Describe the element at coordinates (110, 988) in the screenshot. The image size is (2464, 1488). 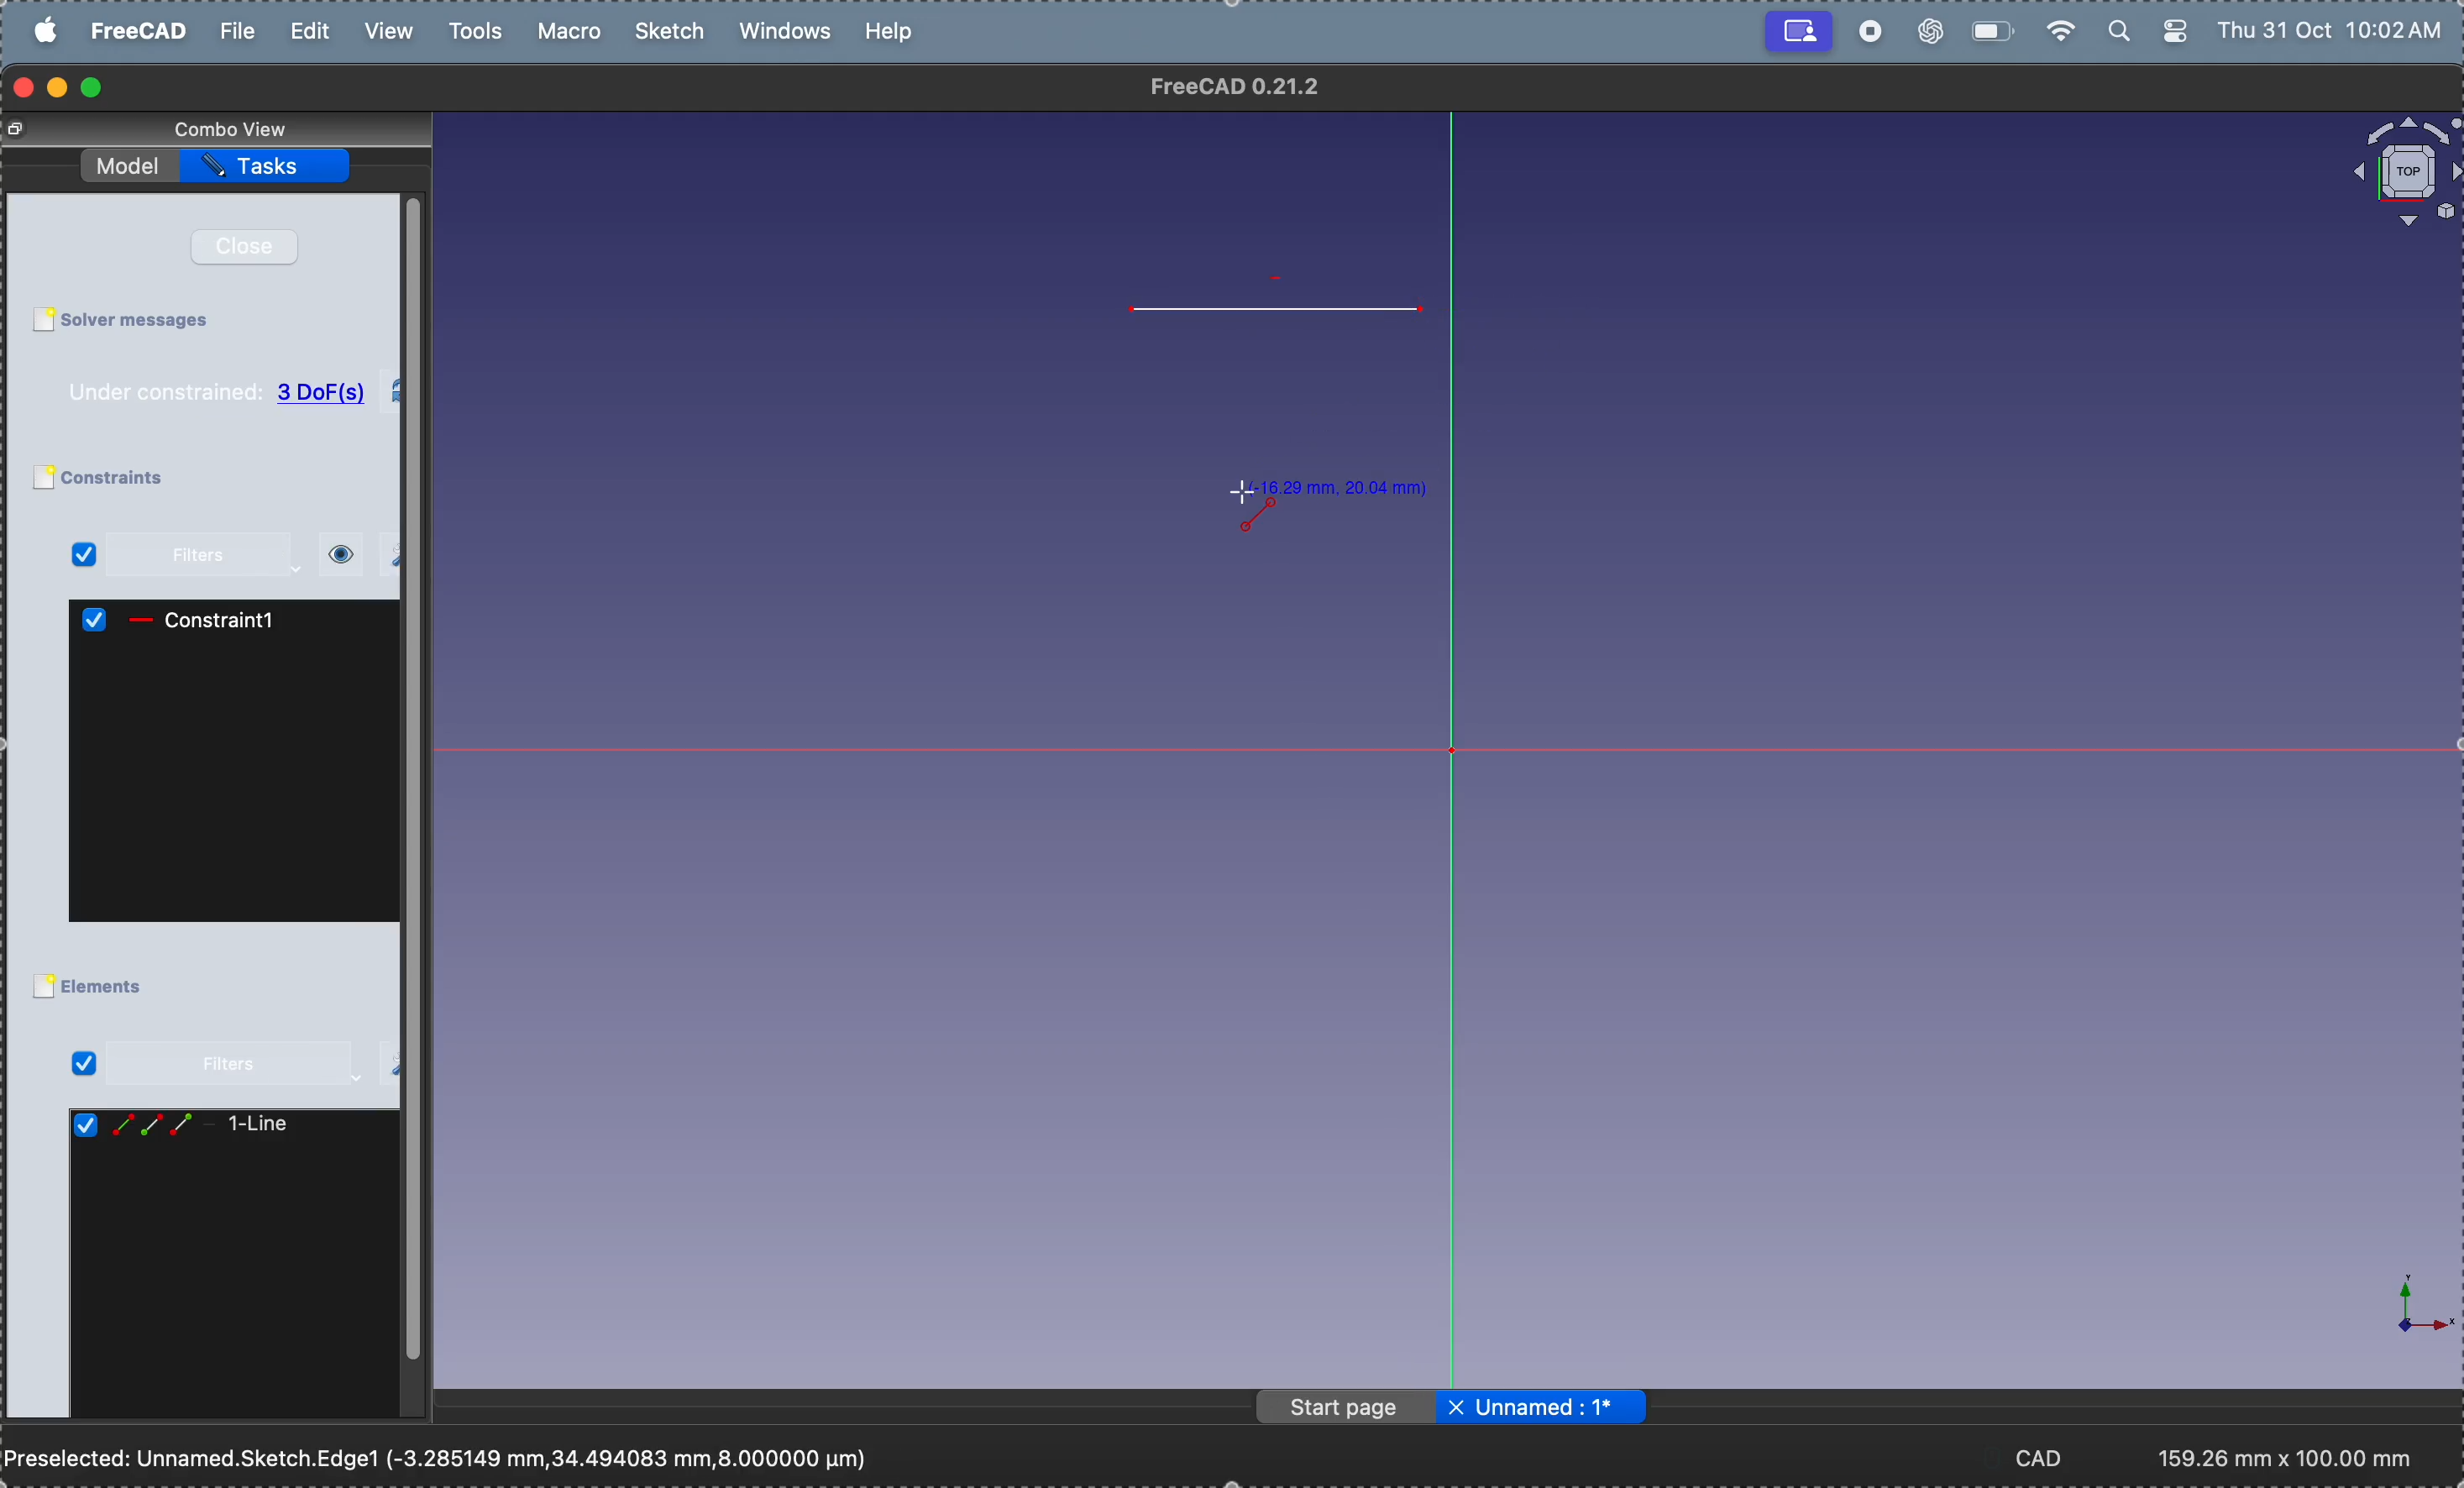
I see `elements` at that location.